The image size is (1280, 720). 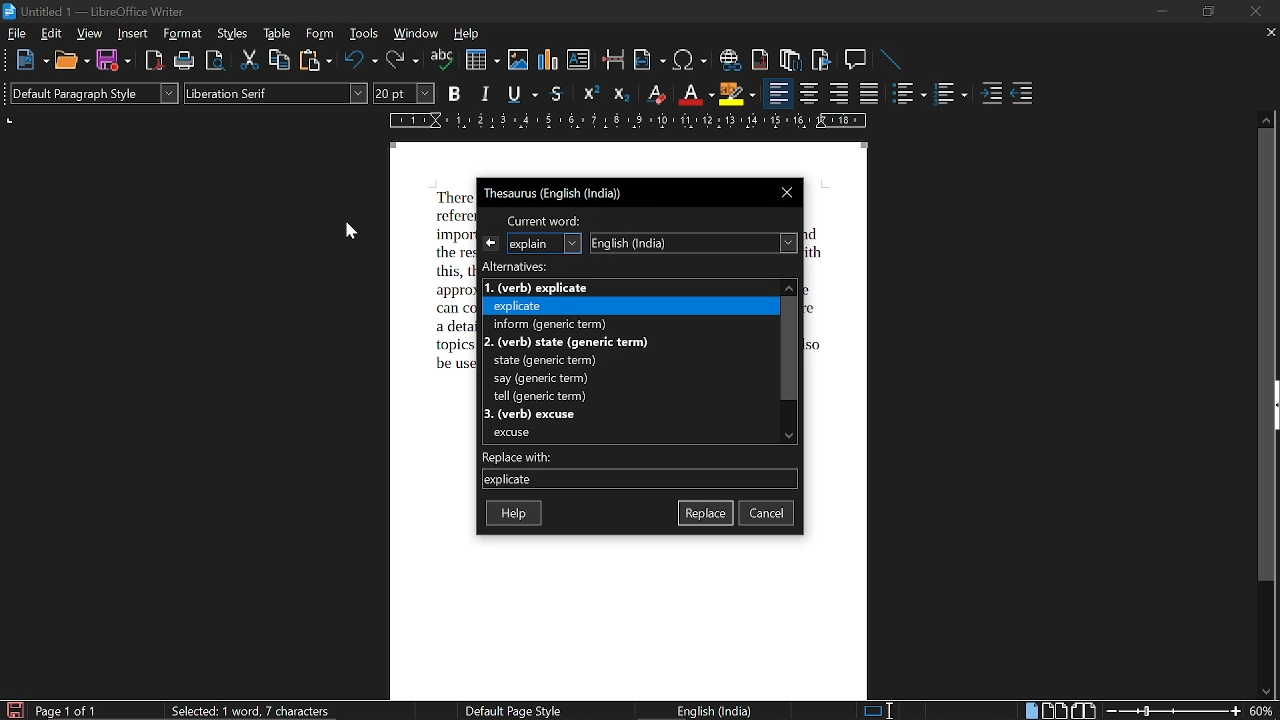 I want to click on copy, so click(x=280, y=61).